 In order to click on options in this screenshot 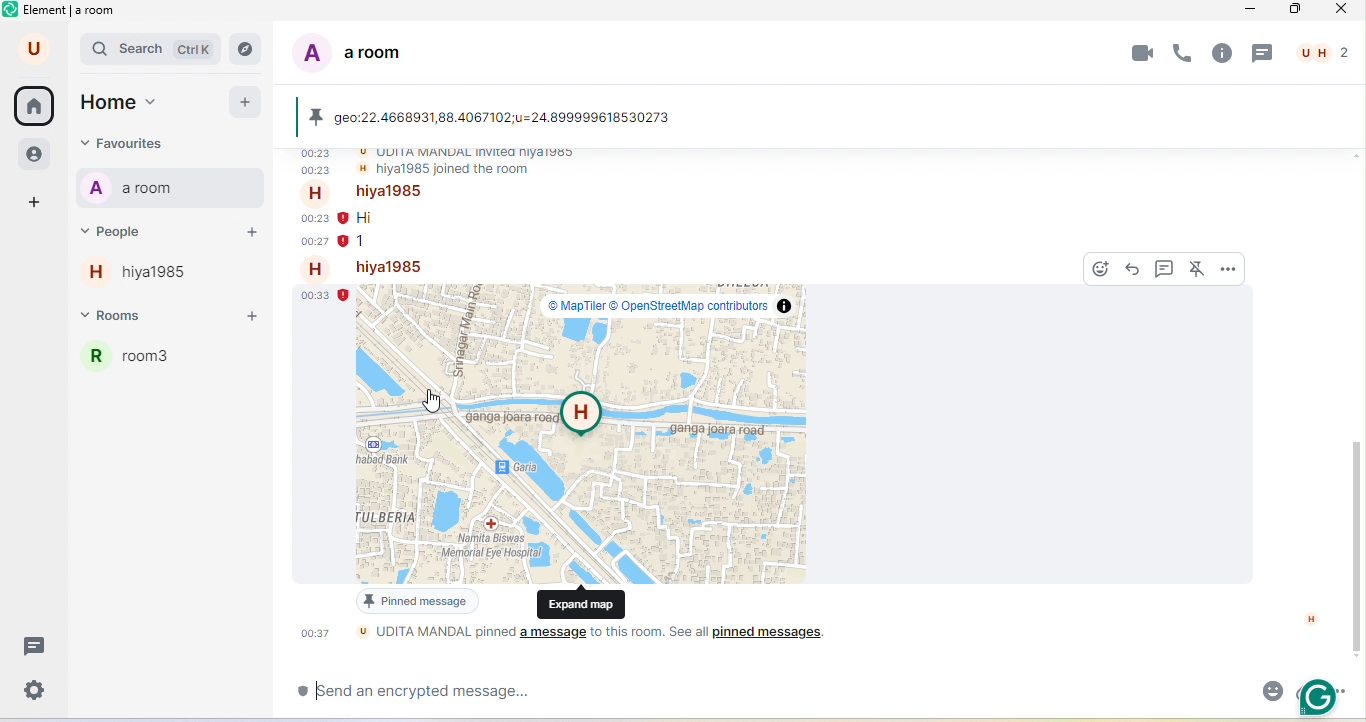, I will do `click(225, 189)`.